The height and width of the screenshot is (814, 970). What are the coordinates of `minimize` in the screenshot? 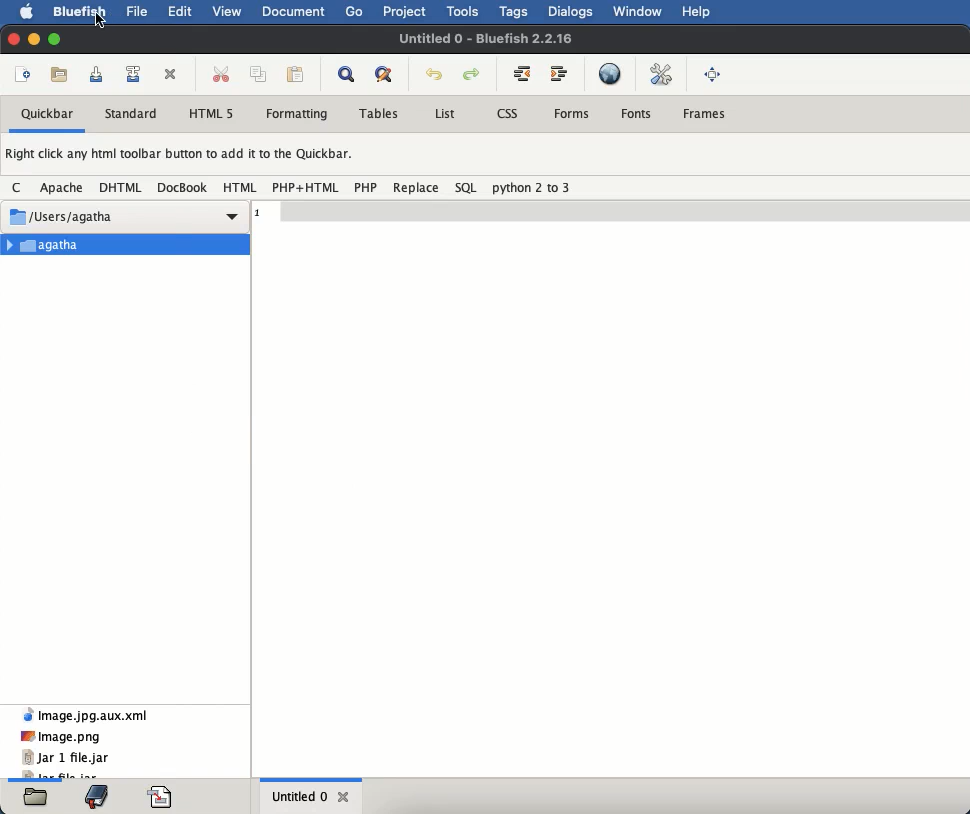 It's located at (35, 40).